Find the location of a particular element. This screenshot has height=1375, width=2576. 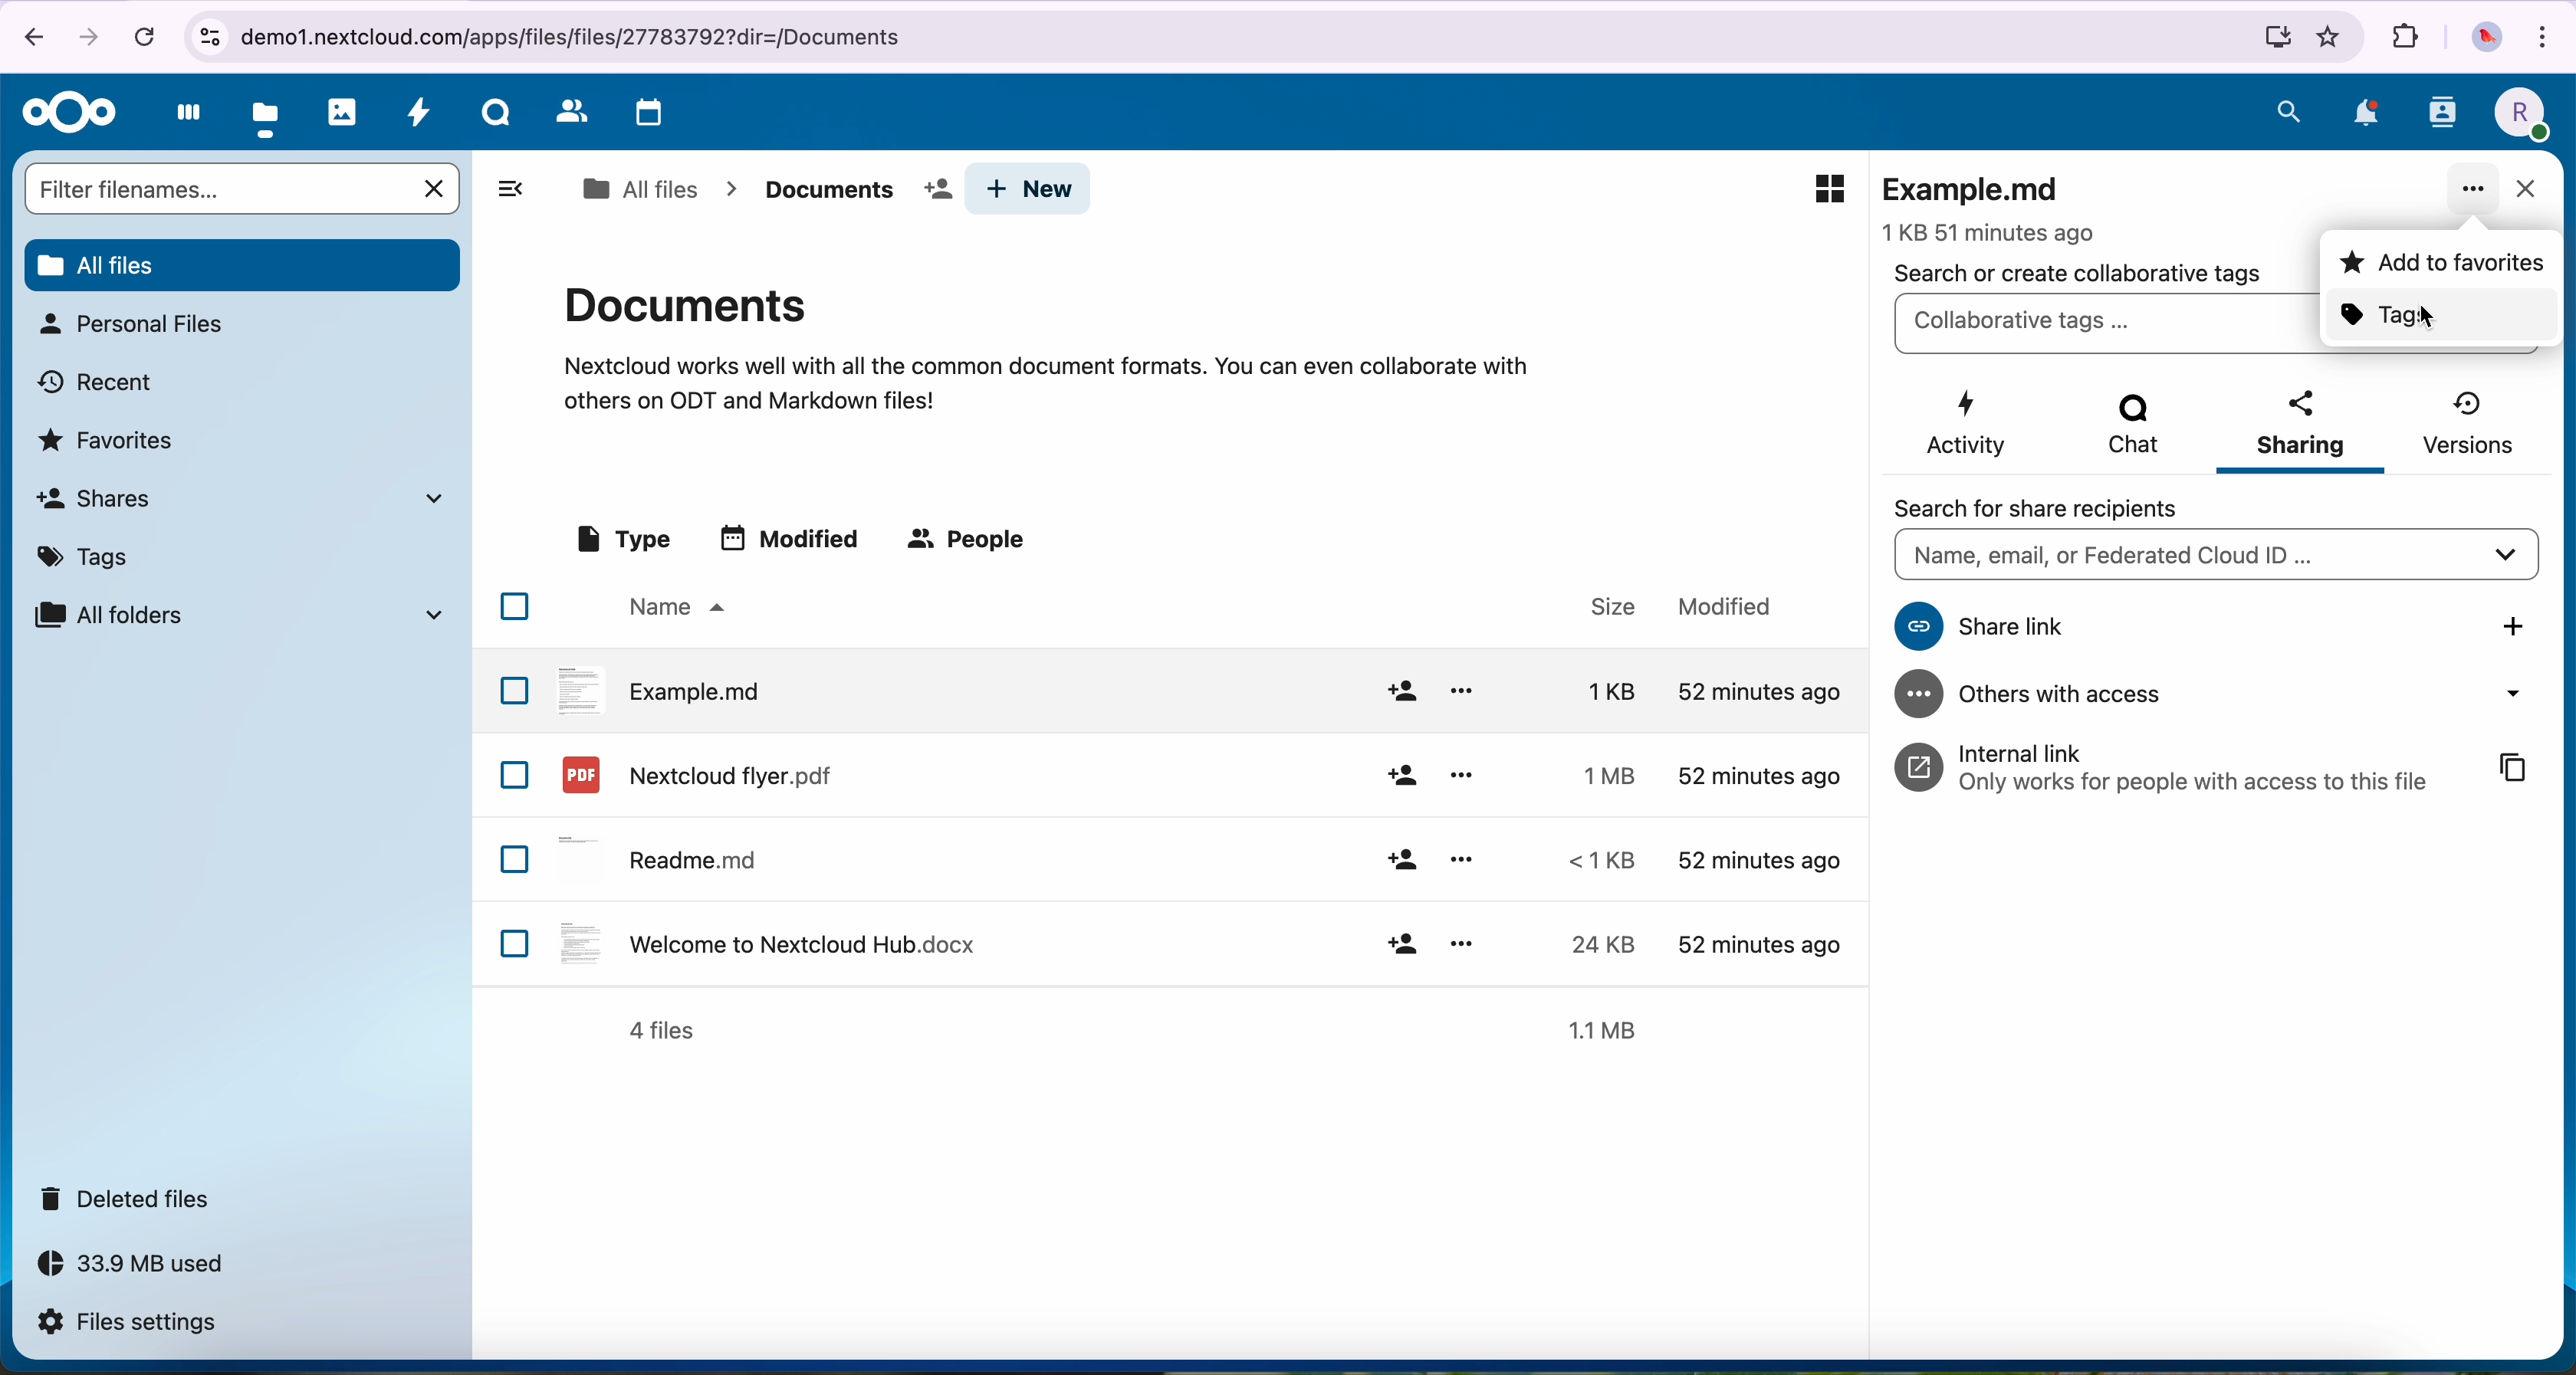

toggle sidebar is located at coordinates (509, 188).